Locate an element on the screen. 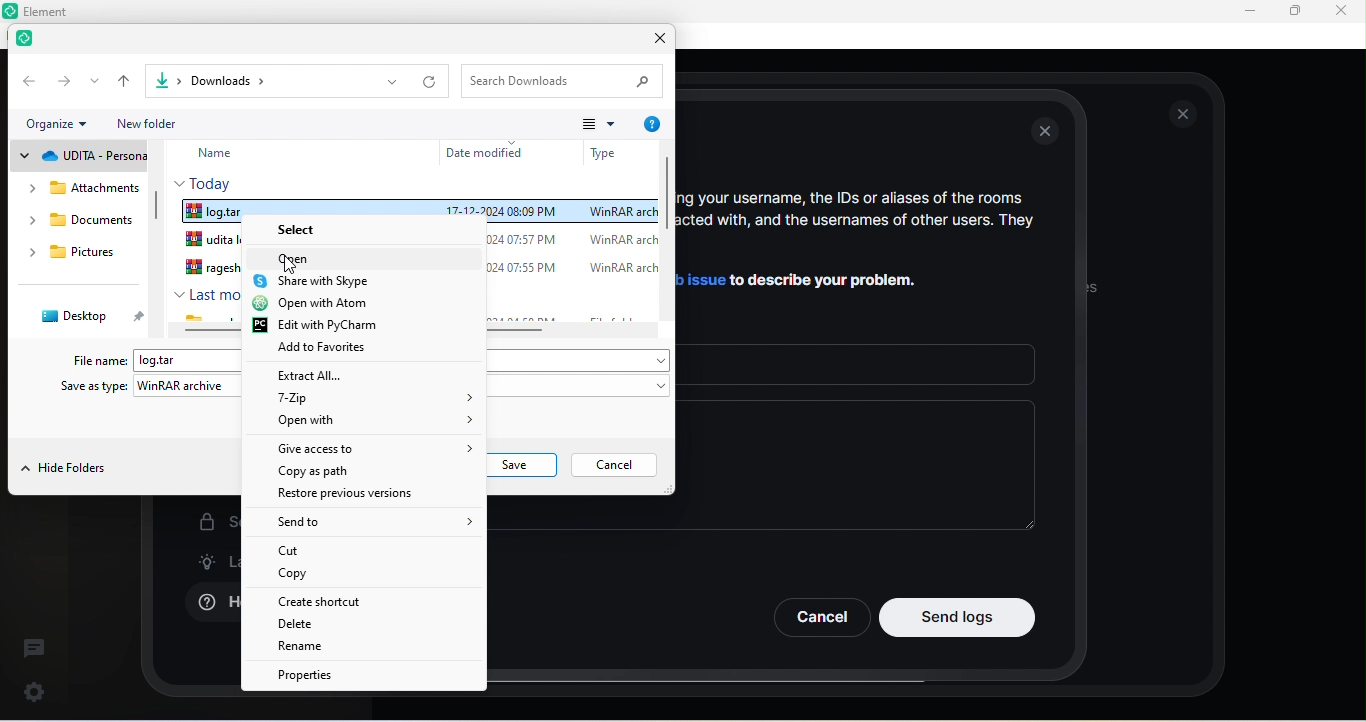  properties is located at coordinates (316, 675).